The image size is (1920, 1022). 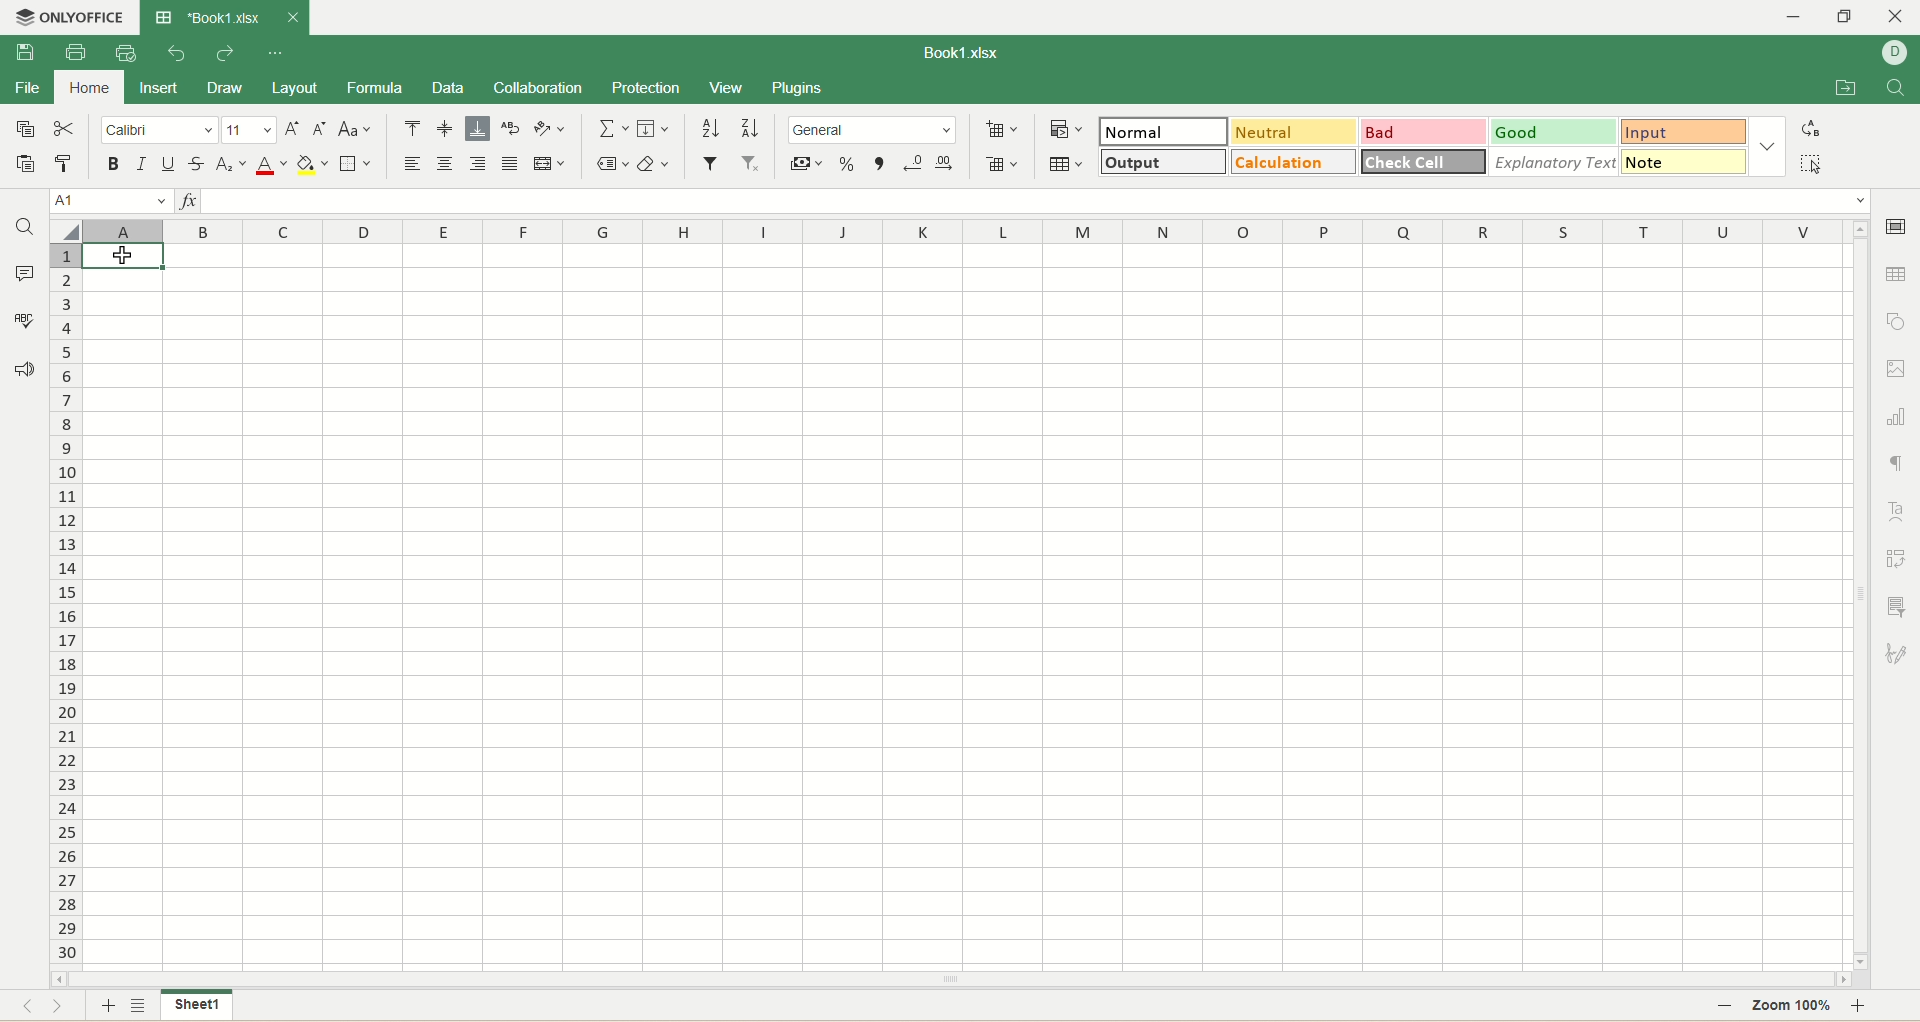 What do you see at coordinates (114, 163) in the screenshot?
I see `bold` at bounding box center [114, 163].